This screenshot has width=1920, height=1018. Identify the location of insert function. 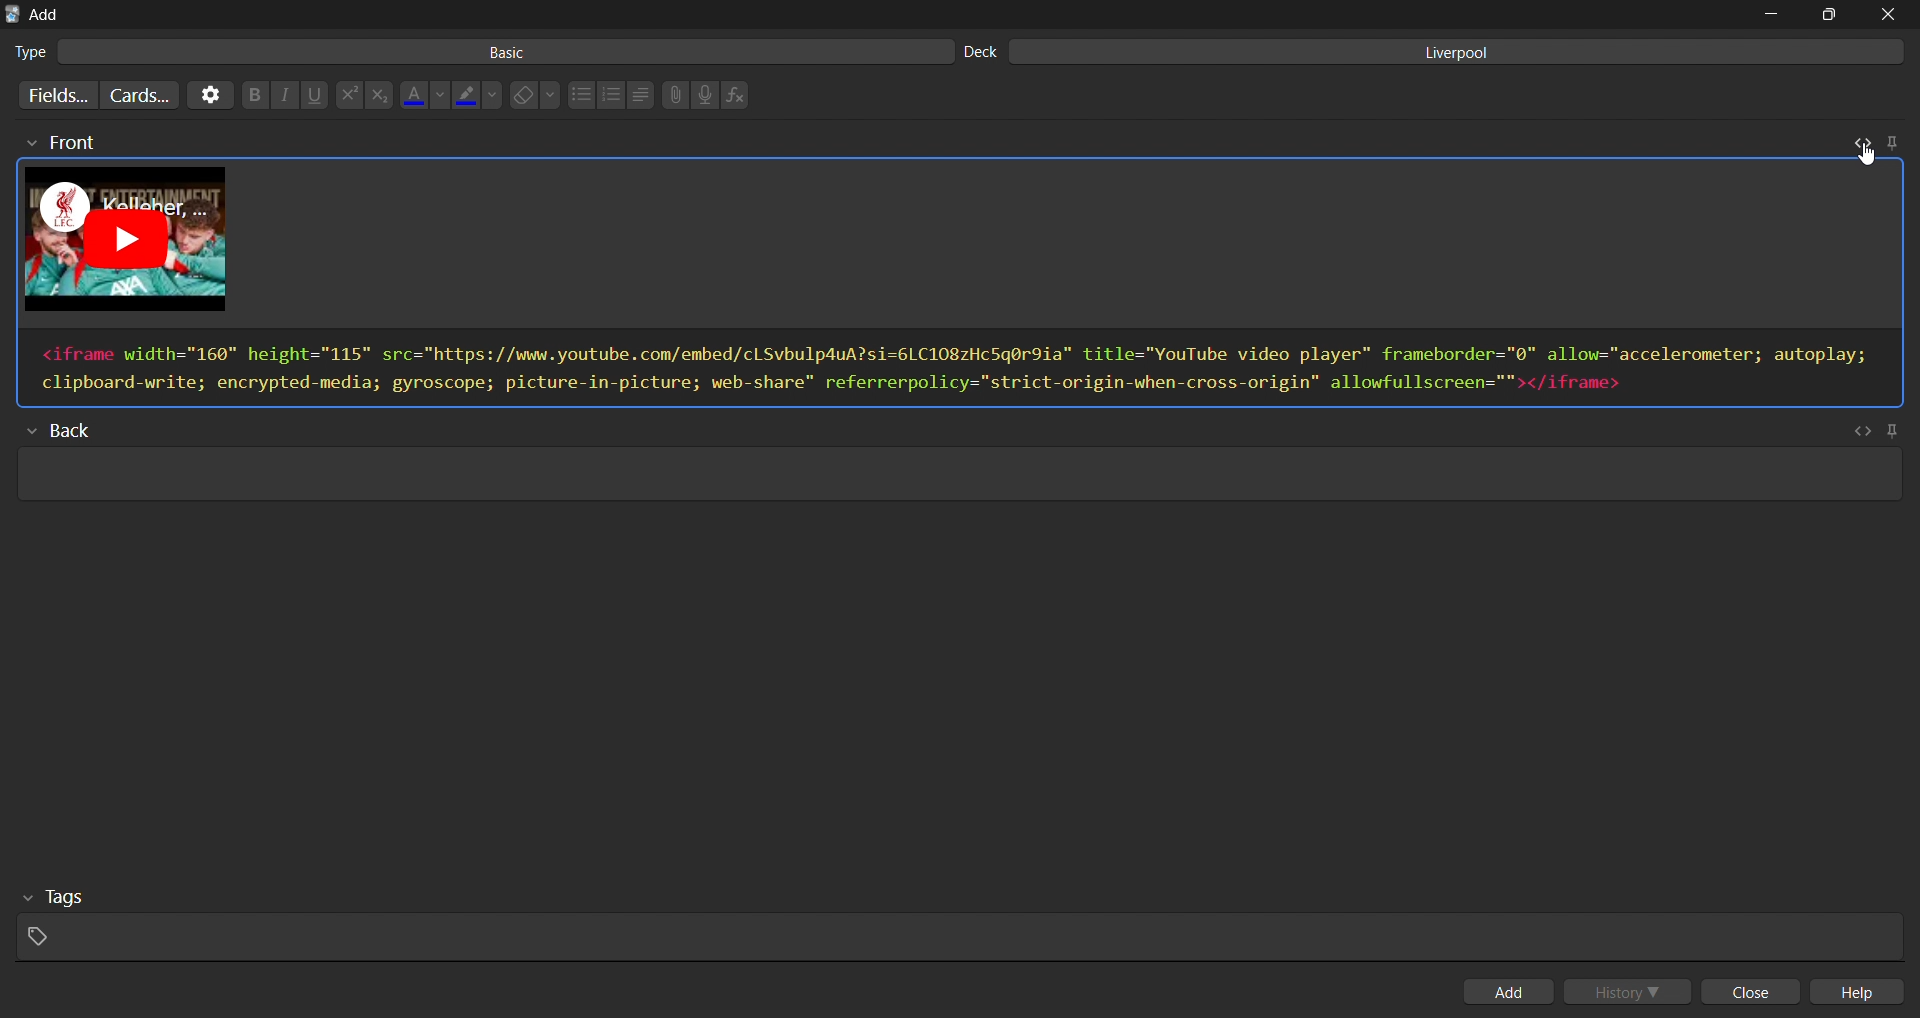
(740, 95).